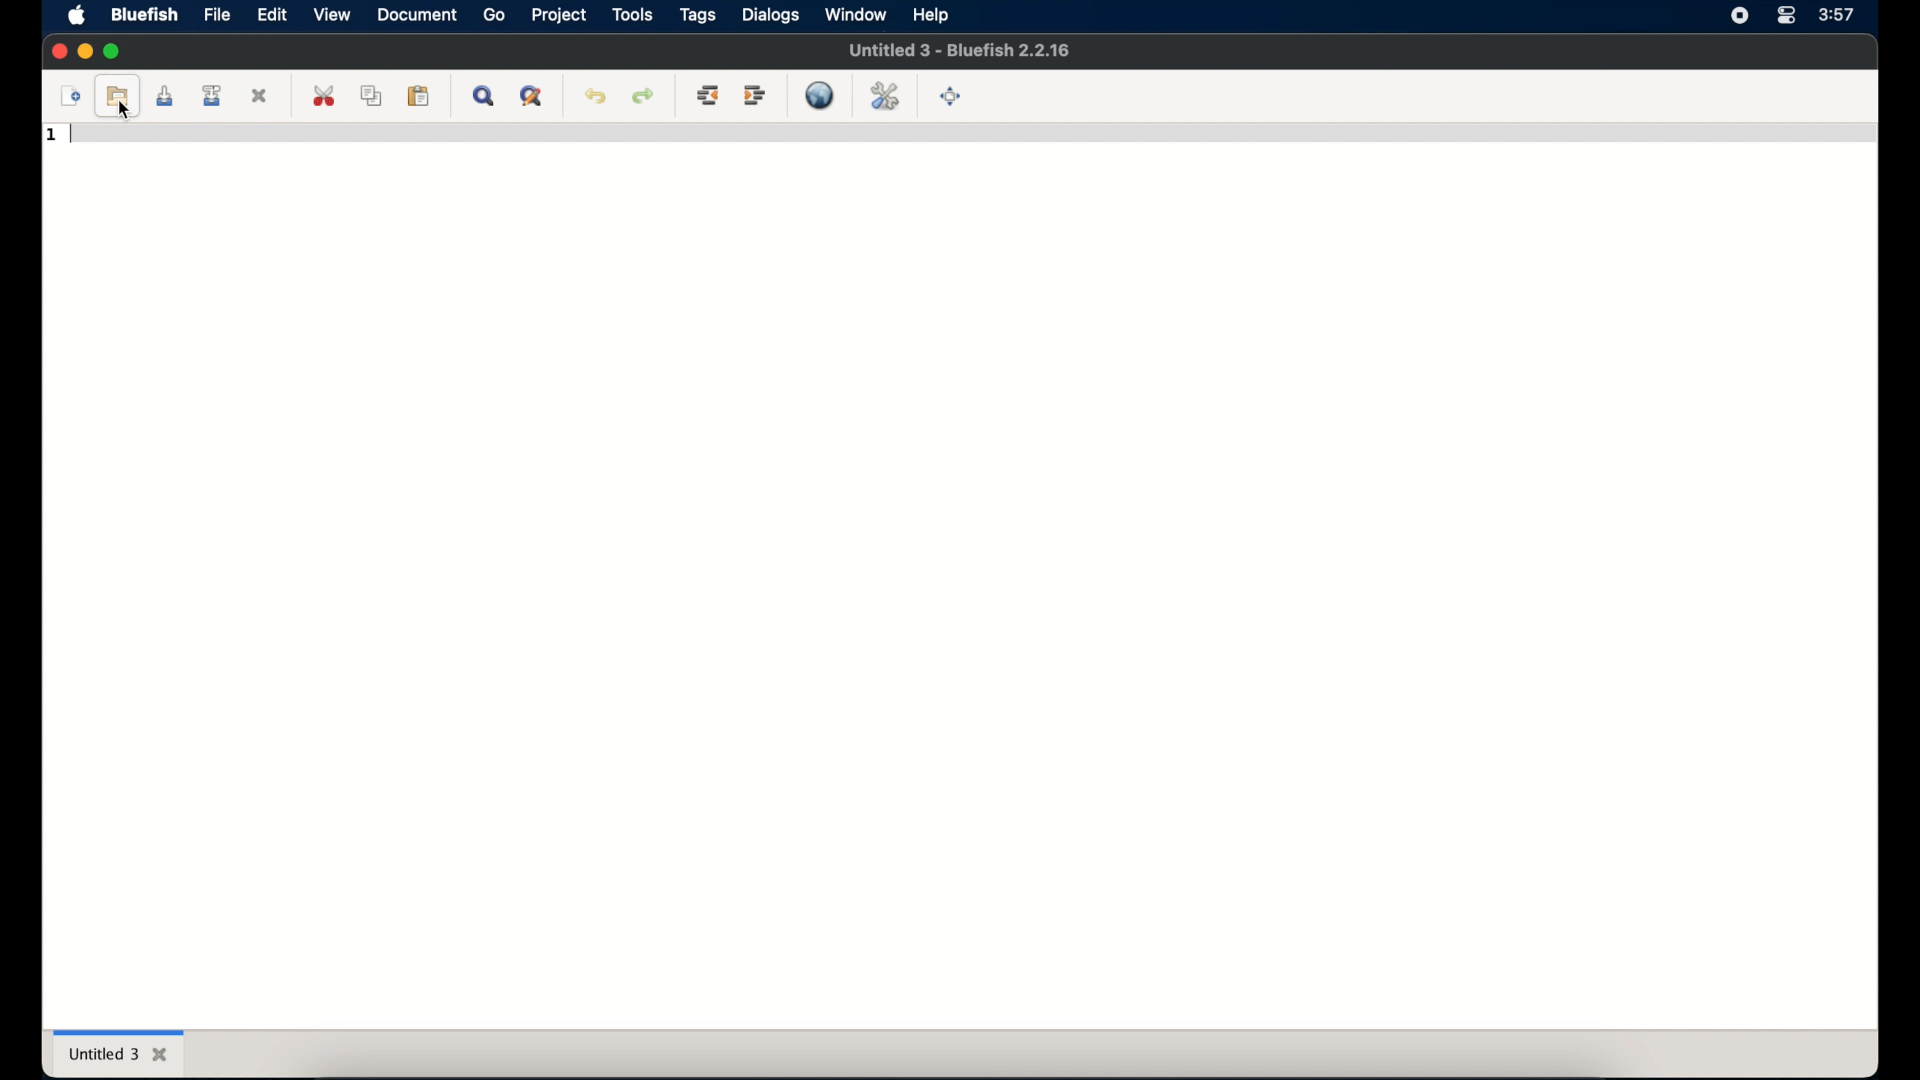  What do you see at coordinates (58, 51) in the screenshot?
I see `close` at bounding box center [58, 51].